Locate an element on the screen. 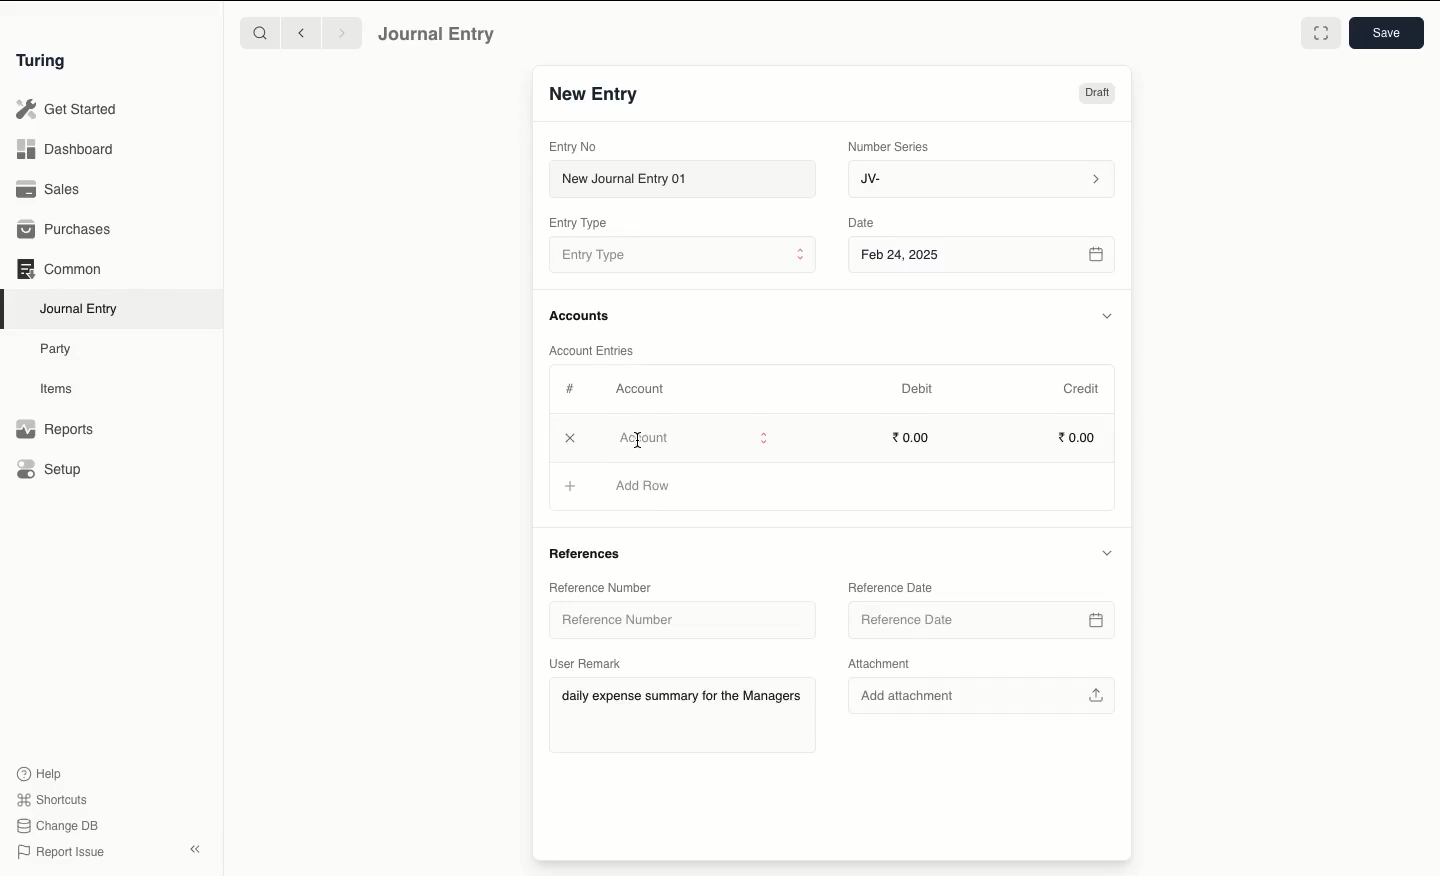 The image size is (1440, 876). Add is located at coordinates (569, 483).